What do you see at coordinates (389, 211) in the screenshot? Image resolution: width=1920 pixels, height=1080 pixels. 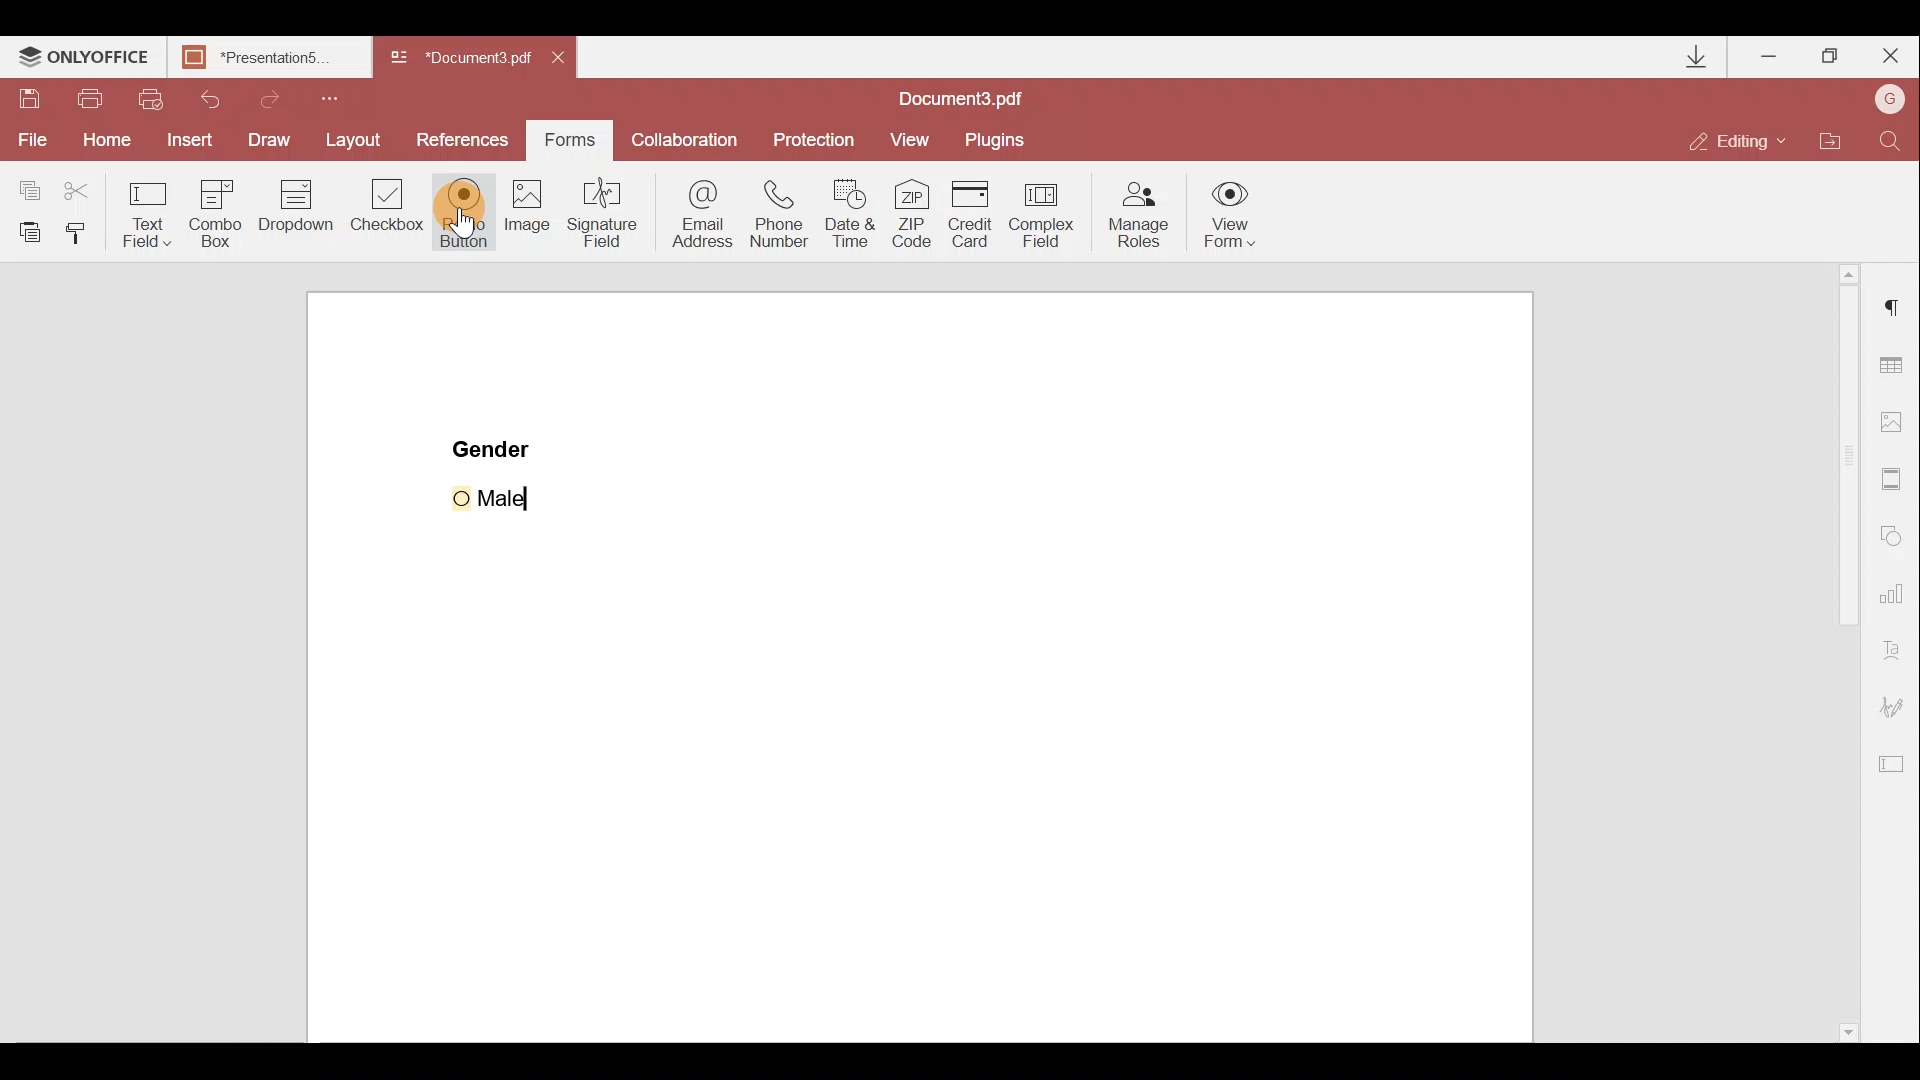 I see `Checkbox` at bounding box center [389, 211].